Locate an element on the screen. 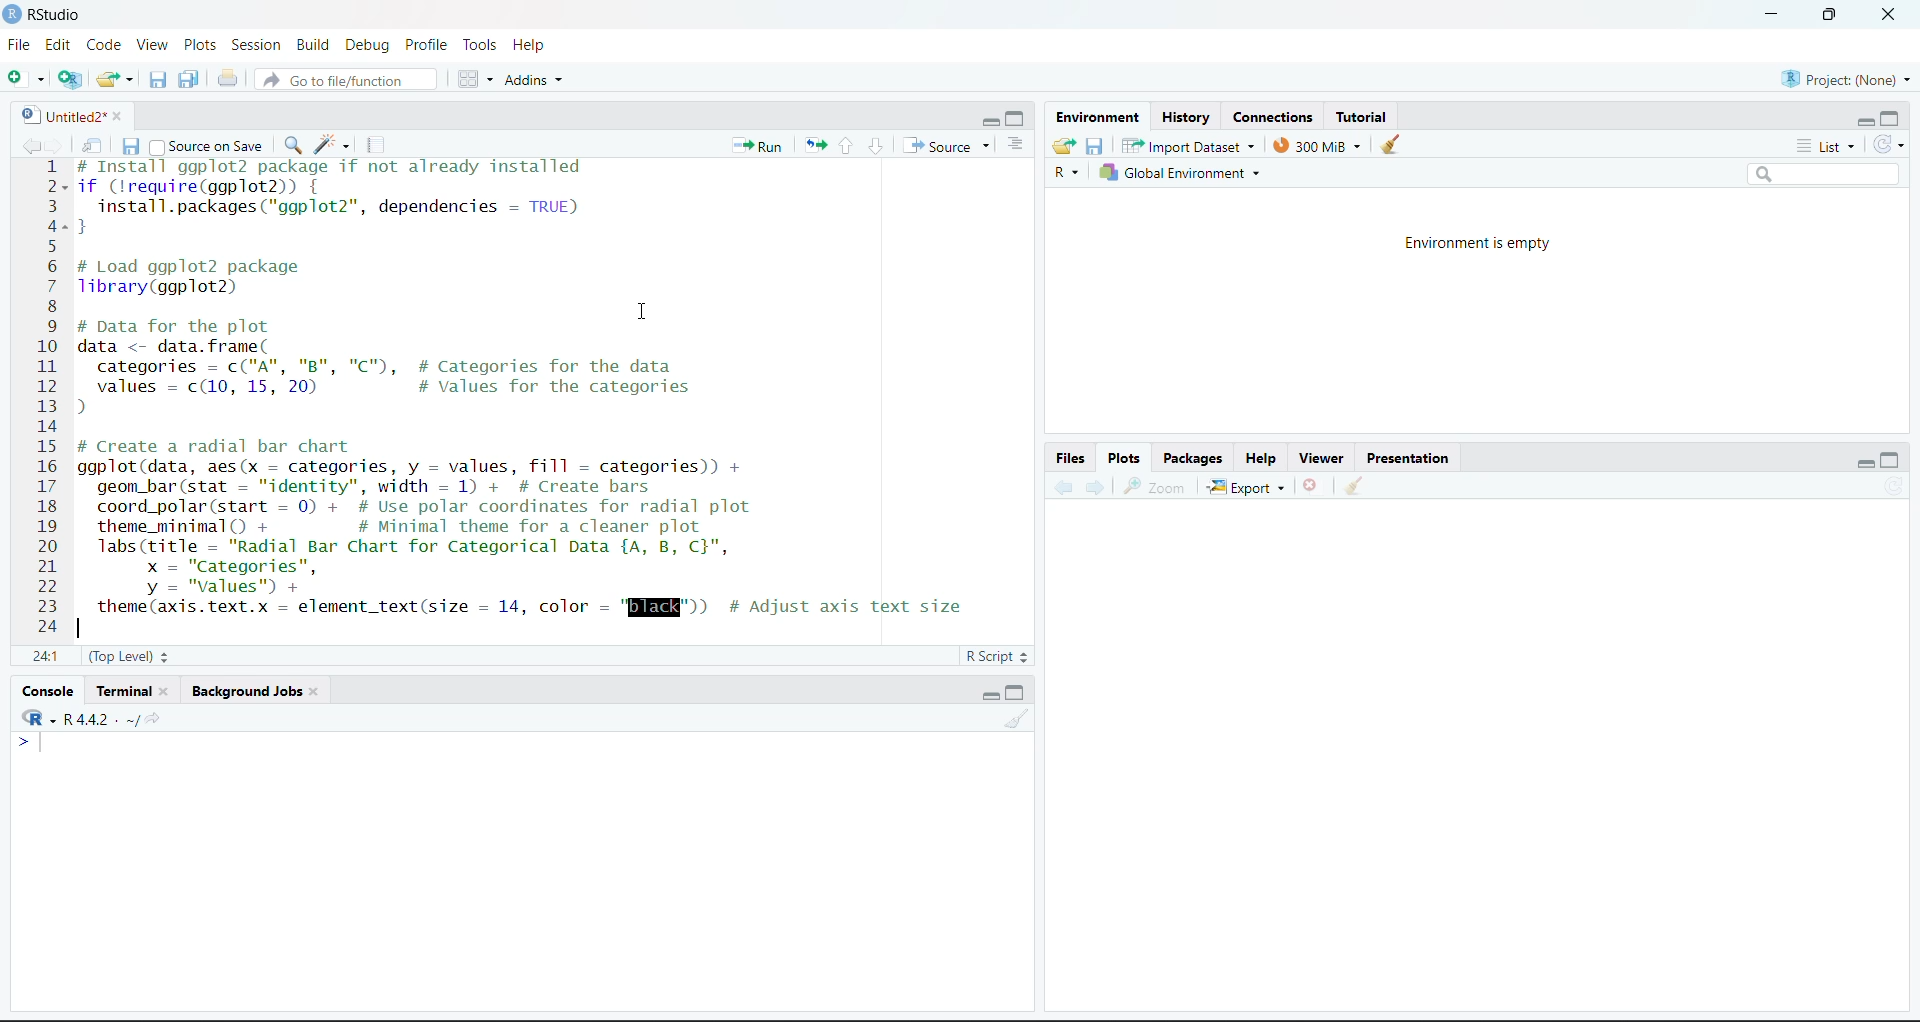 The width and height of the screenshot is (1920, 1022). refresh is located at coordinates (1891, 147).